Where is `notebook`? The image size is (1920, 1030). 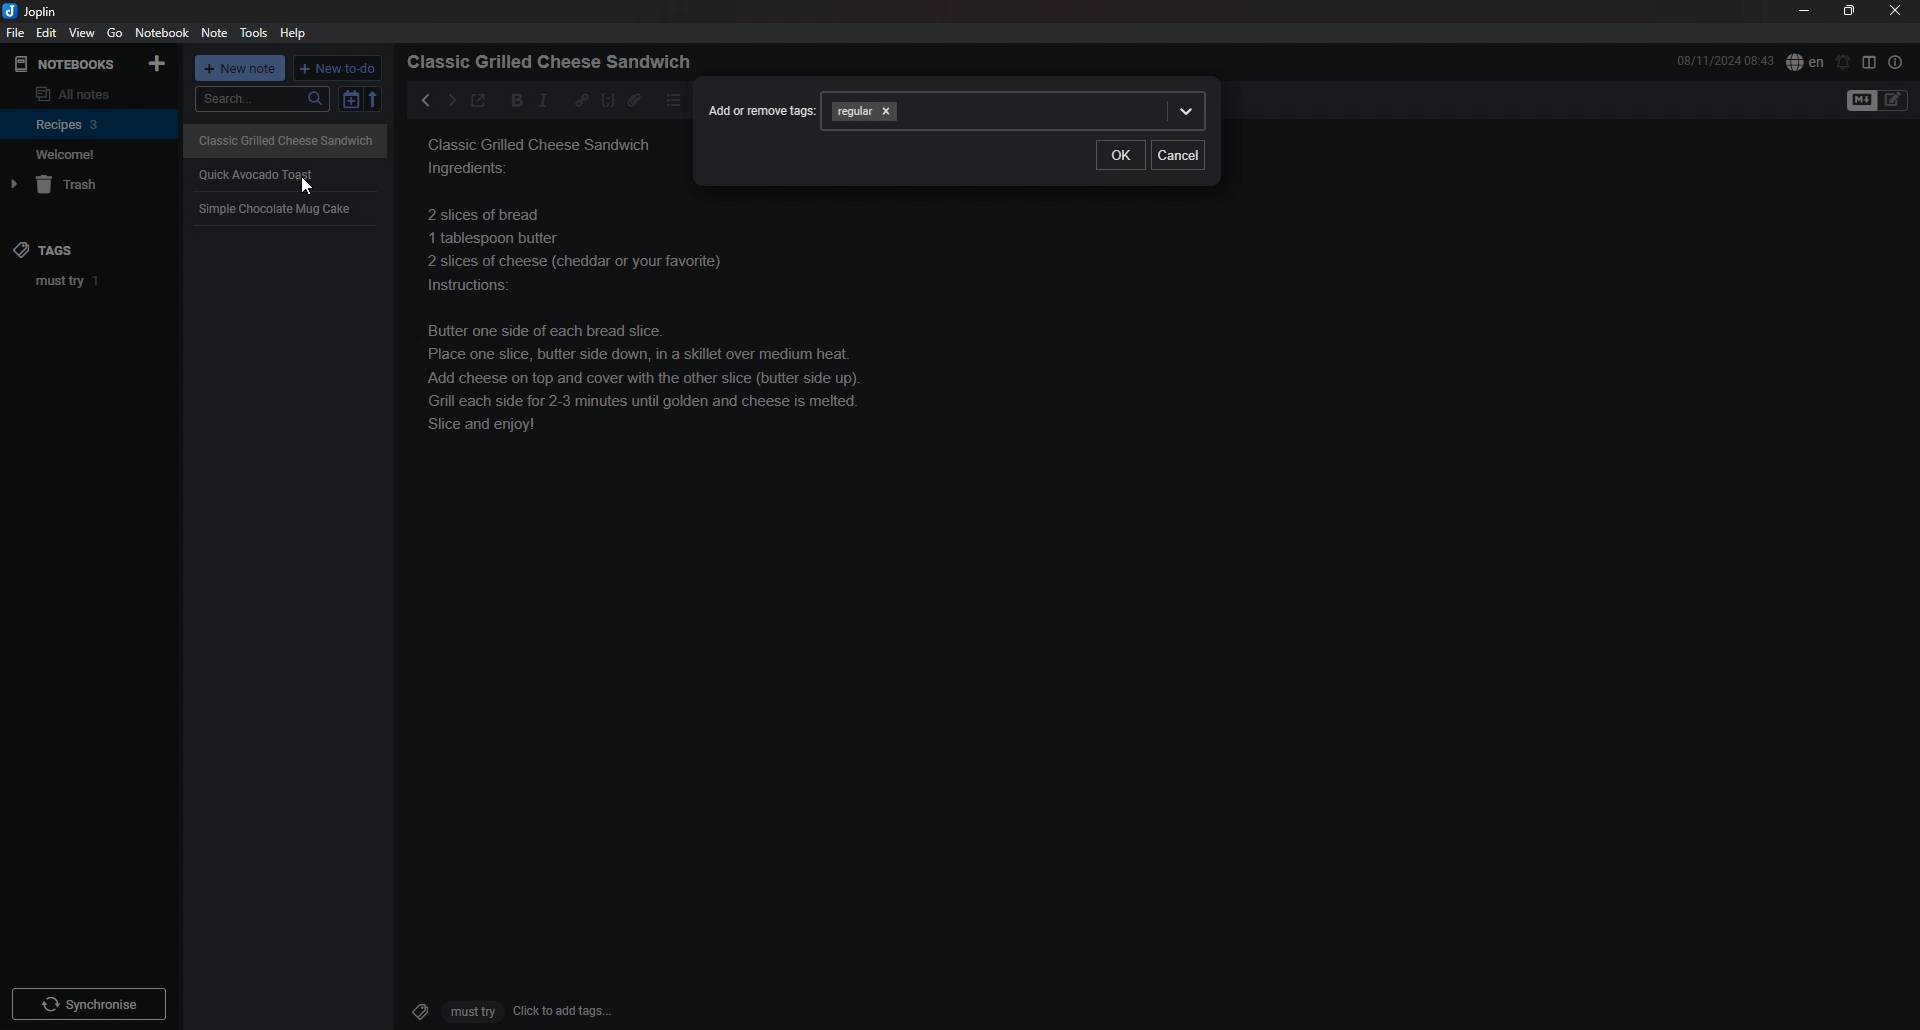 notebook is located at coordinates (164, 32).